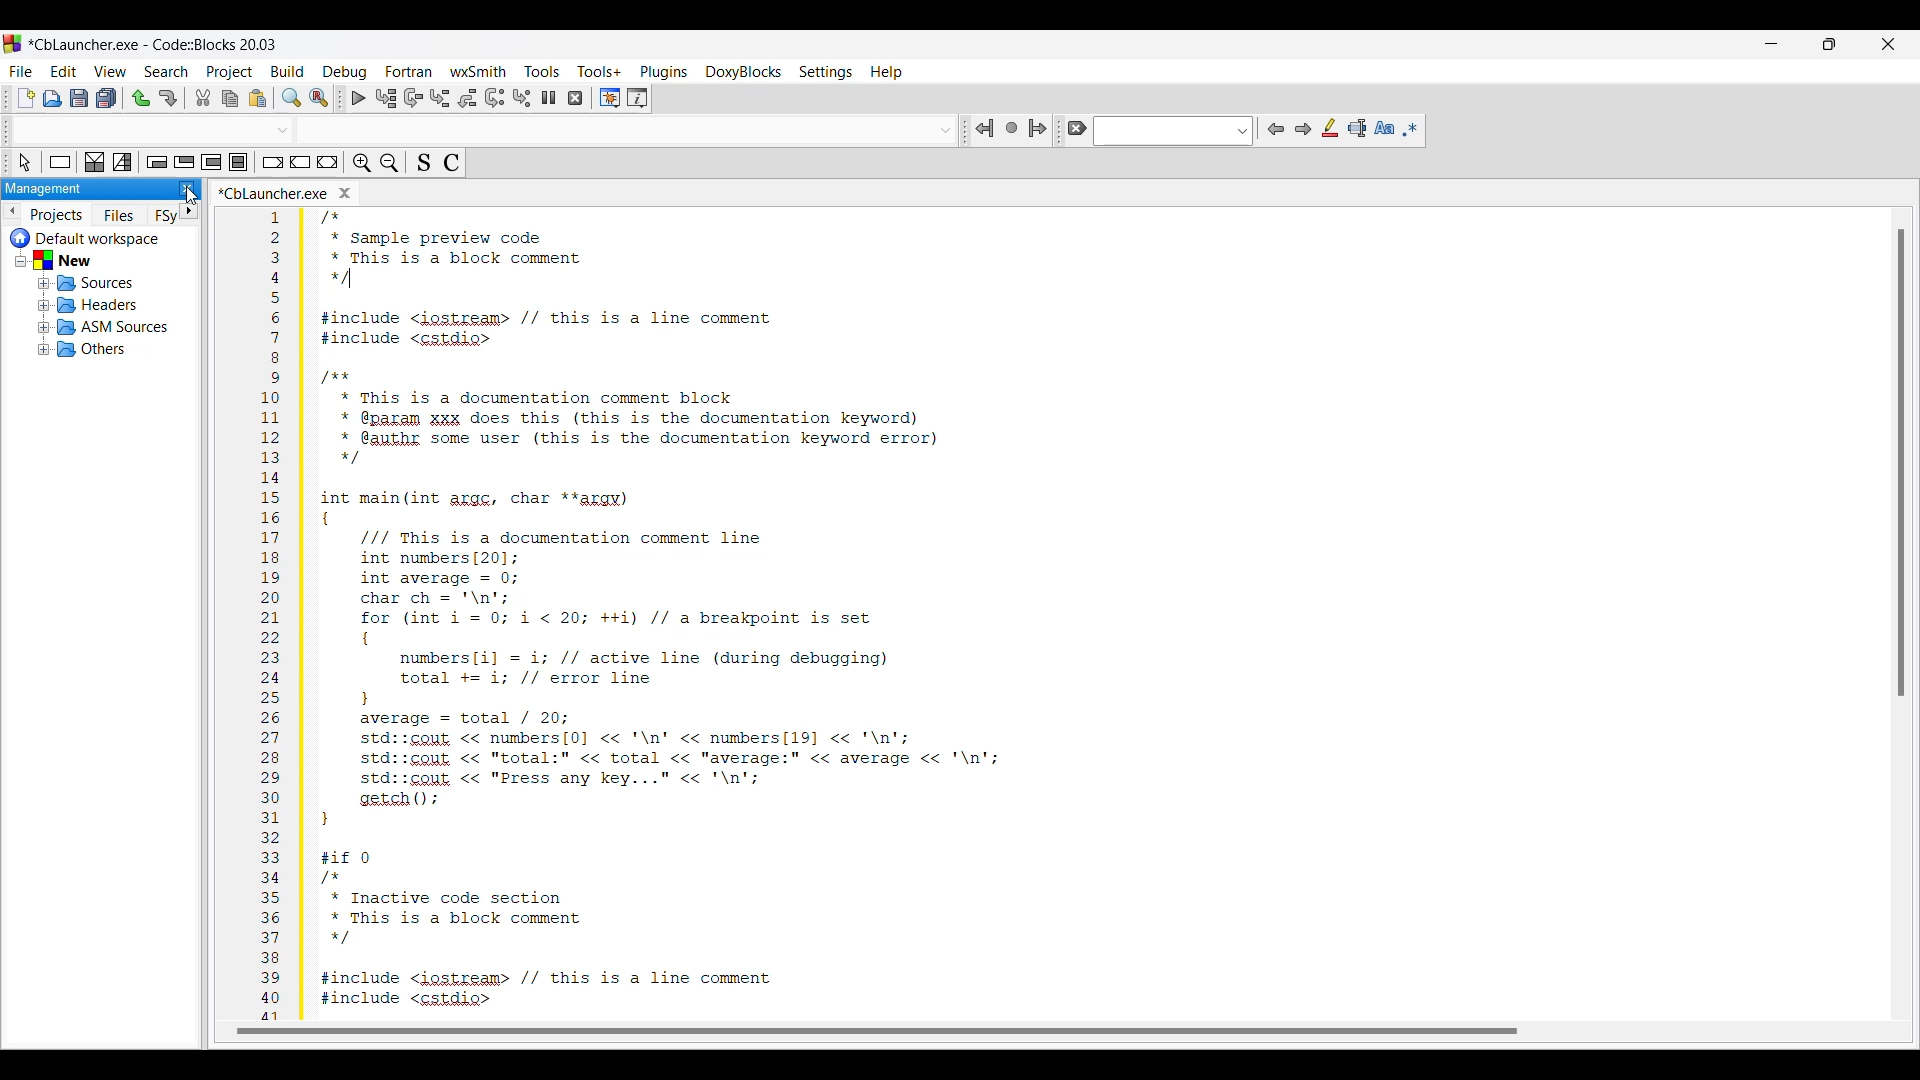  What do you see at coordinates (188, 212) in the screenshot?
I see `Go to next` at bounding box center [188, 212].